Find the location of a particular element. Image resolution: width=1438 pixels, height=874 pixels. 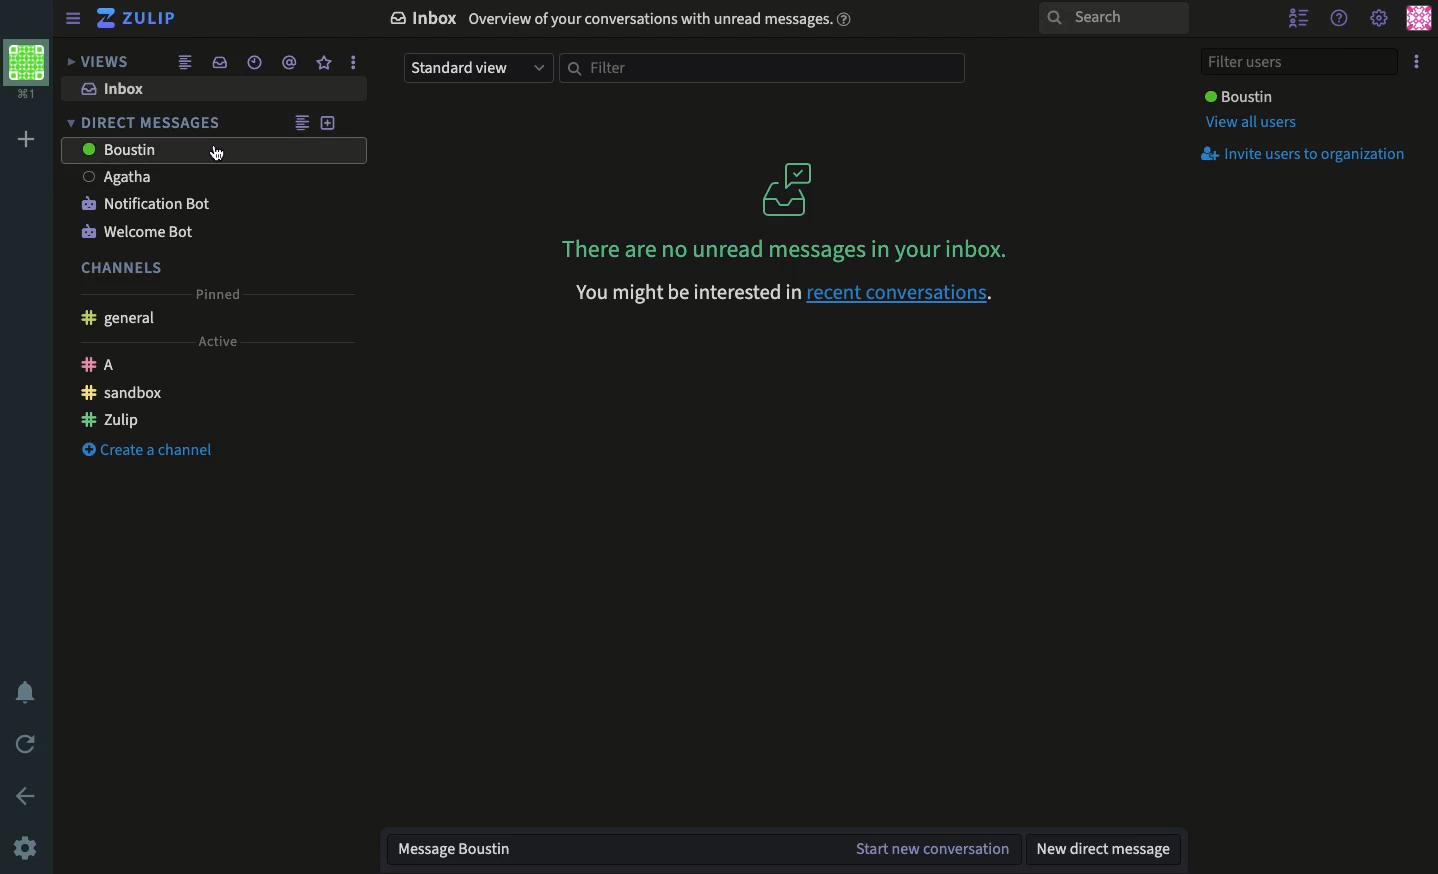

Active is located at coordinates (217, 341).